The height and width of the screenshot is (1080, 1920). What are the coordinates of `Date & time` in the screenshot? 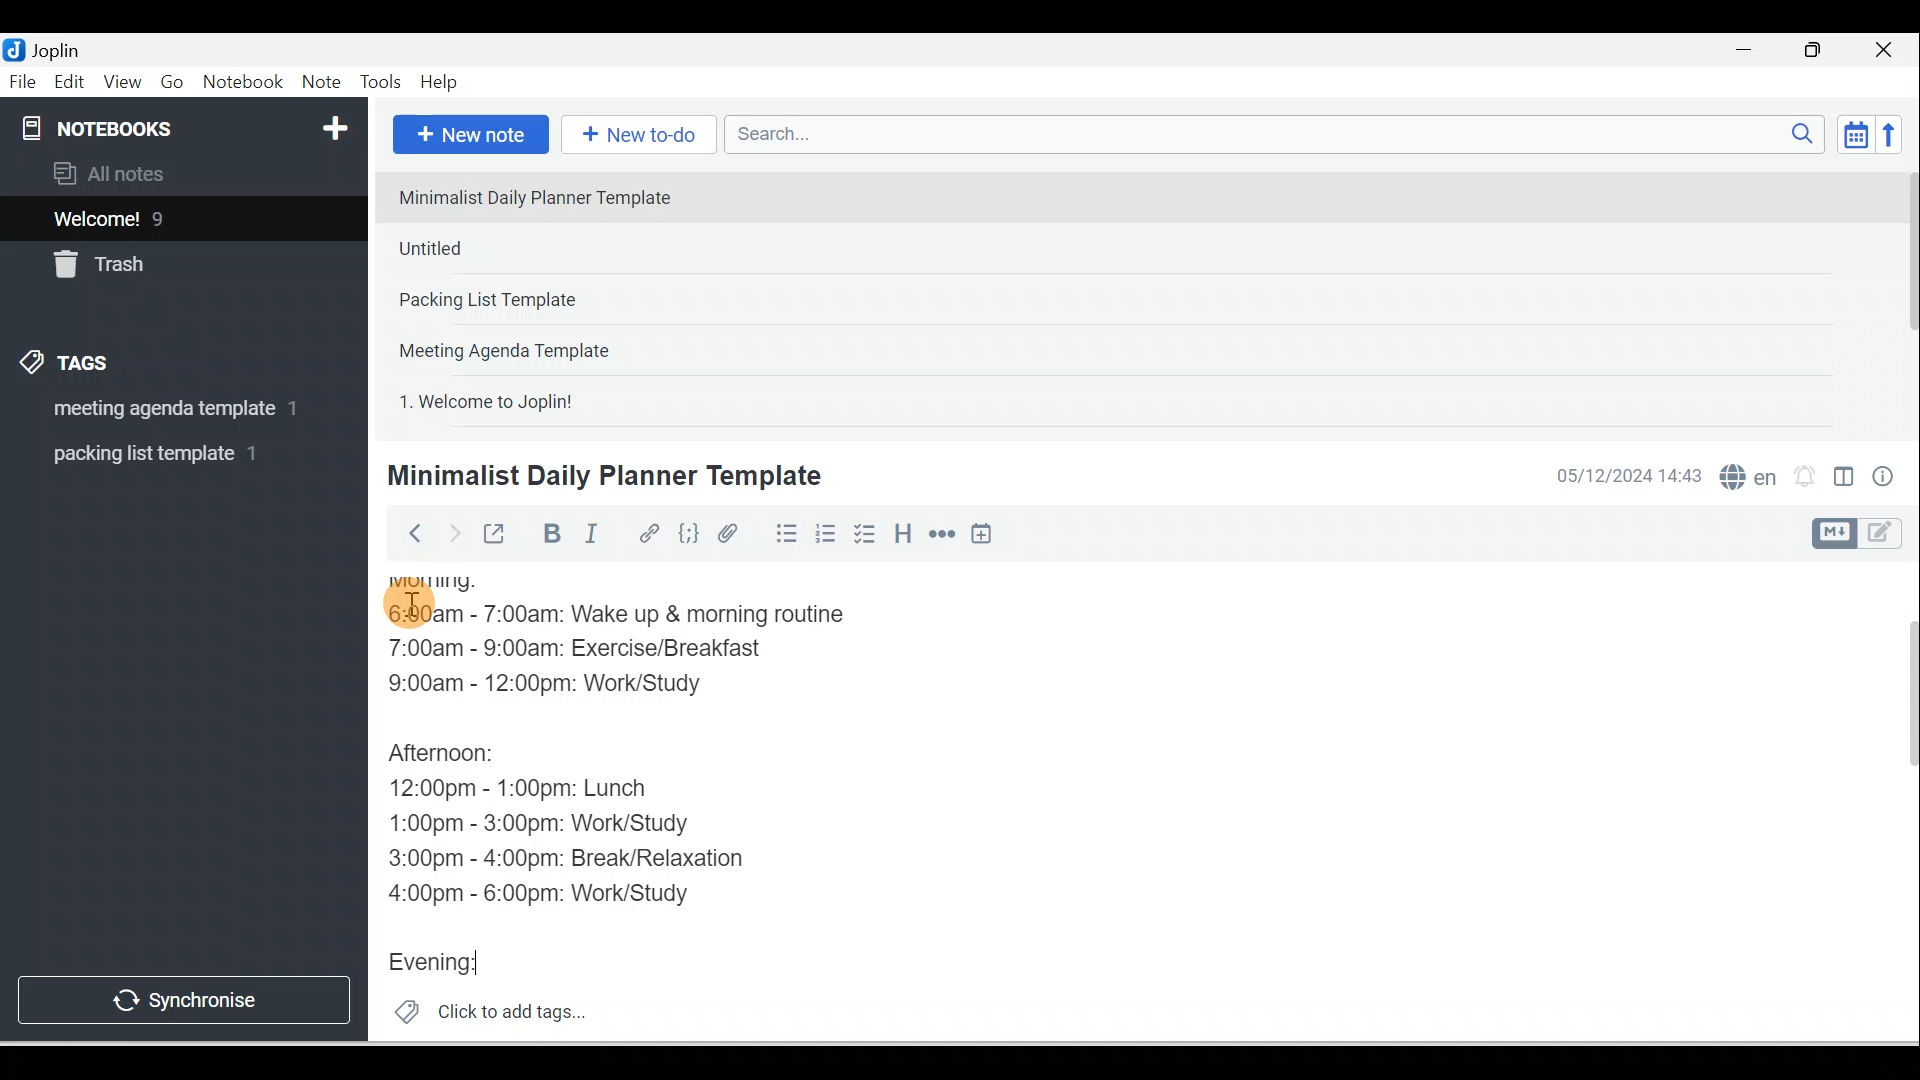 It's located at (1625, 476).